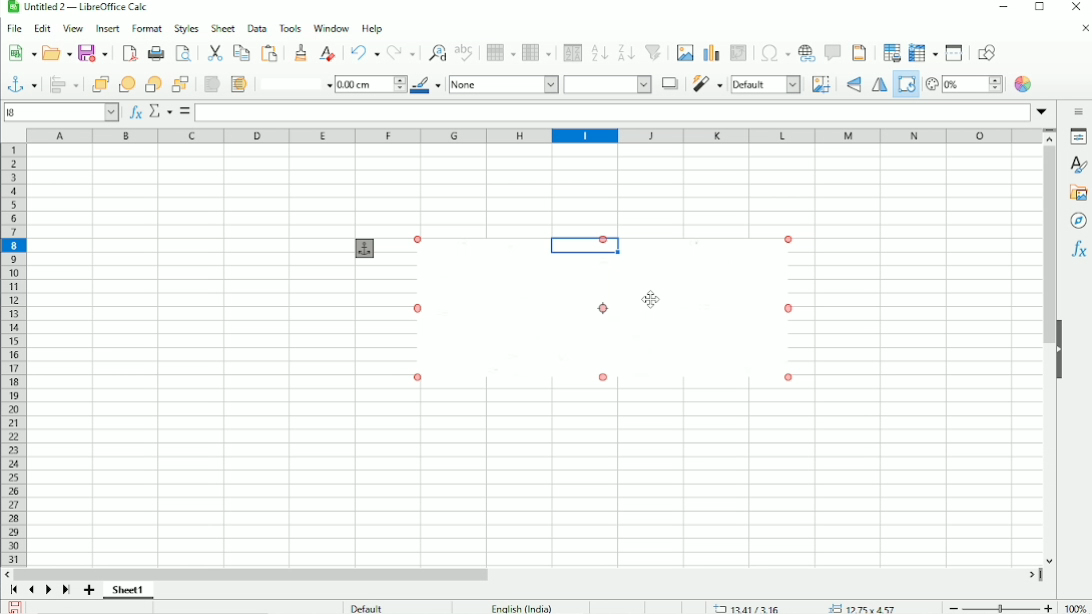 The height and width of the screenshot is (614, 1092). I want to click on Scroll to last sheet, so click(66, 591).